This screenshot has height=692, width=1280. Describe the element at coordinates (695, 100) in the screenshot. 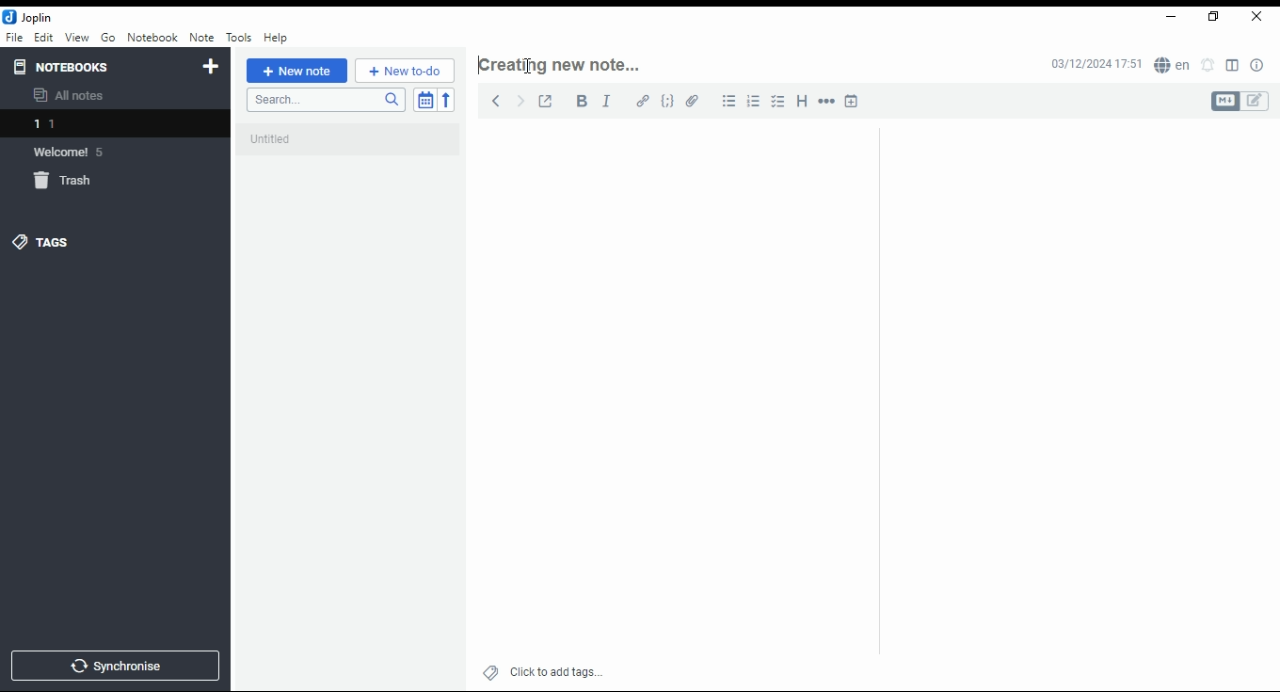

I see `attach file` at that location.